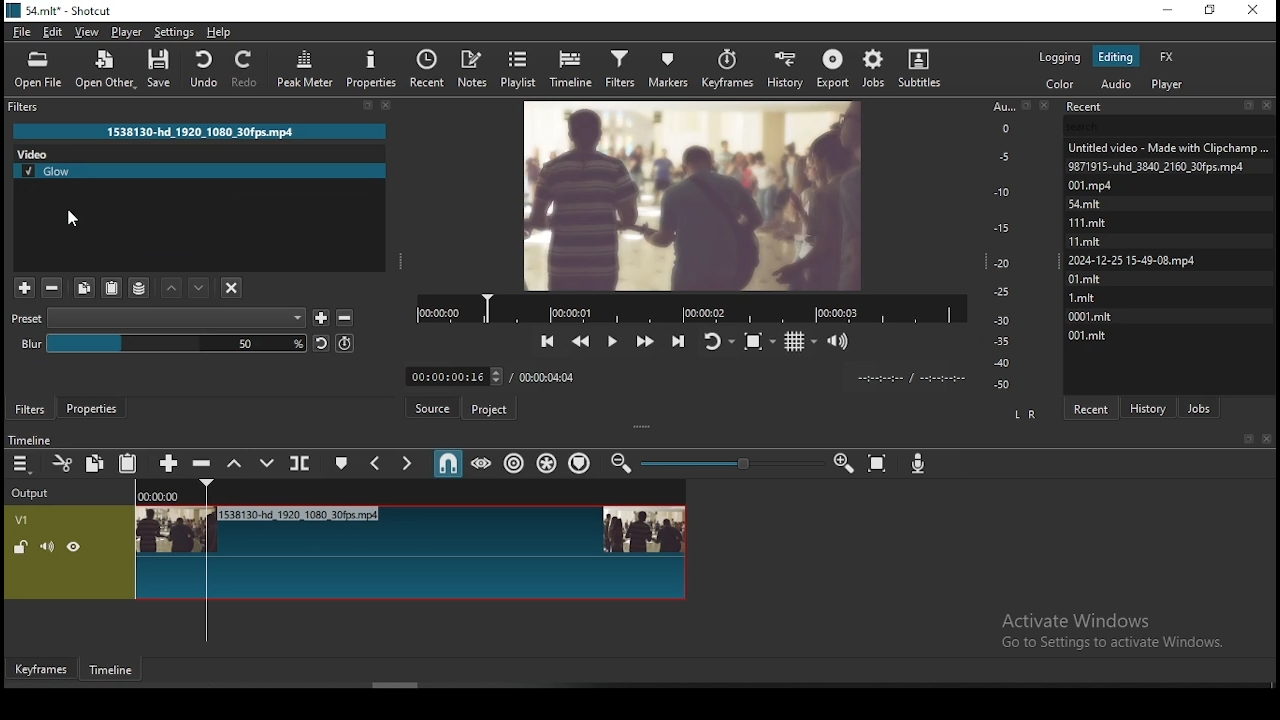 This screenshot has height=720, width=1280. Describe the element at coordinates (784, 67) in the screenshot. I see `history` at that location.